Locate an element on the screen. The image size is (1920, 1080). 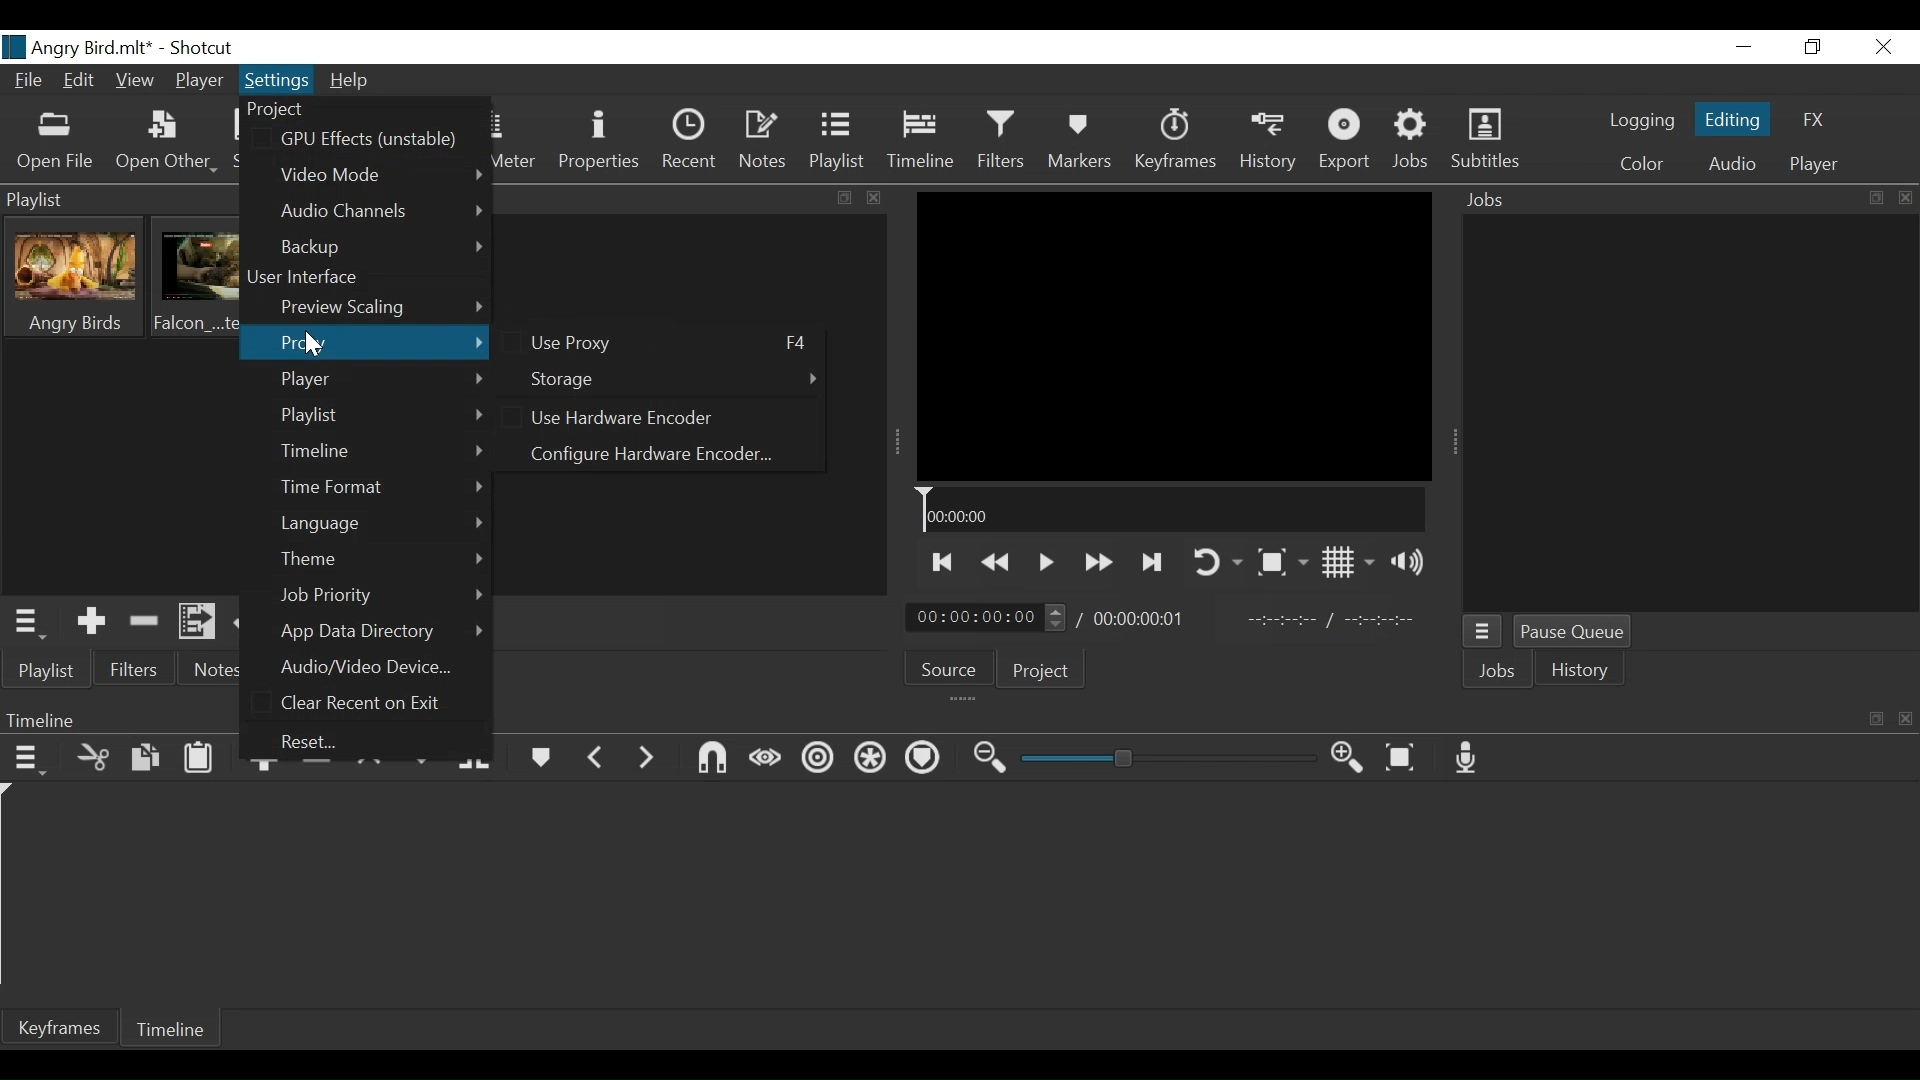
Cut is located at coordinates (91, 758).